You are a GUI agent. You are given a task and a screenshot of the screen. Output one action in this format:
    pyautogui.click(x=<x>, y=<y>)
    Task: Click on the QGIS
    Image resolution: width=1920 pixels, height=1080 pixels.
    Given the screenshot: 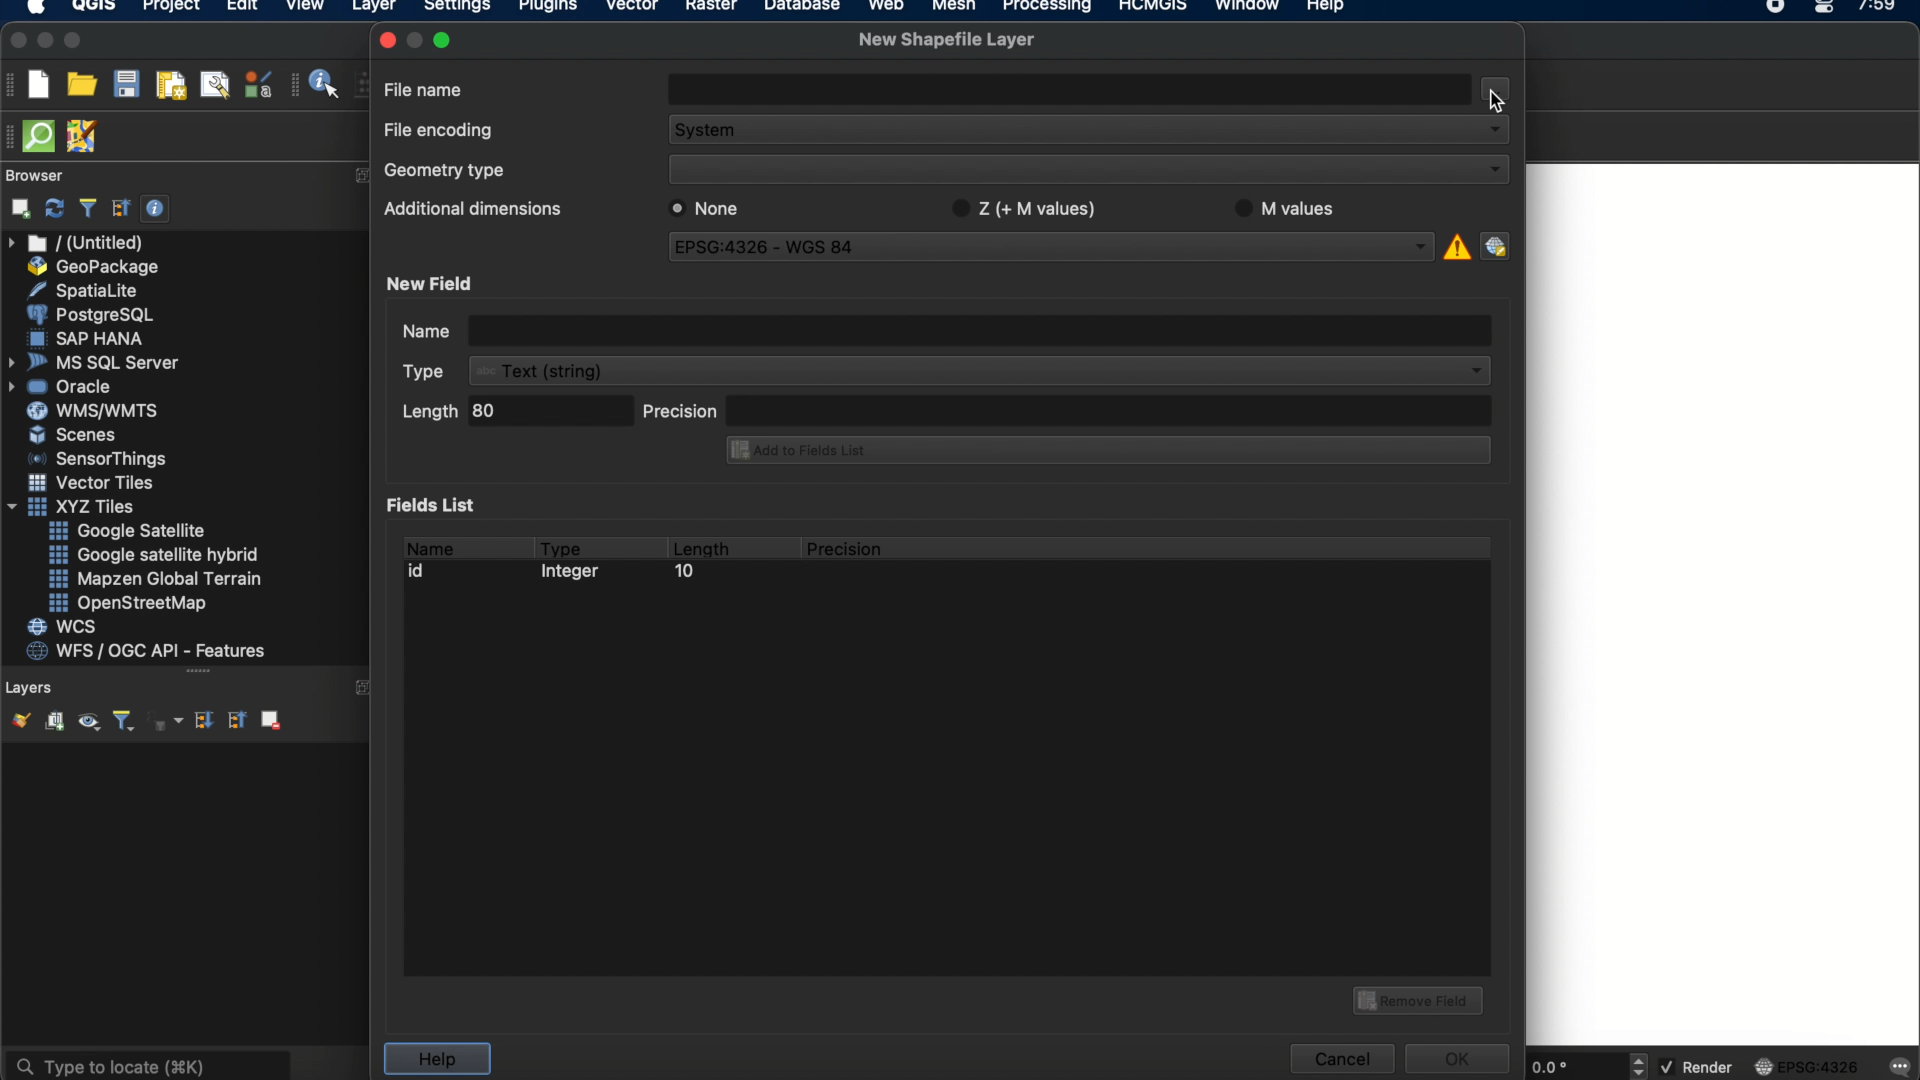 What is the action you would take?
    pyautogui.click(x=95, y=8)
    